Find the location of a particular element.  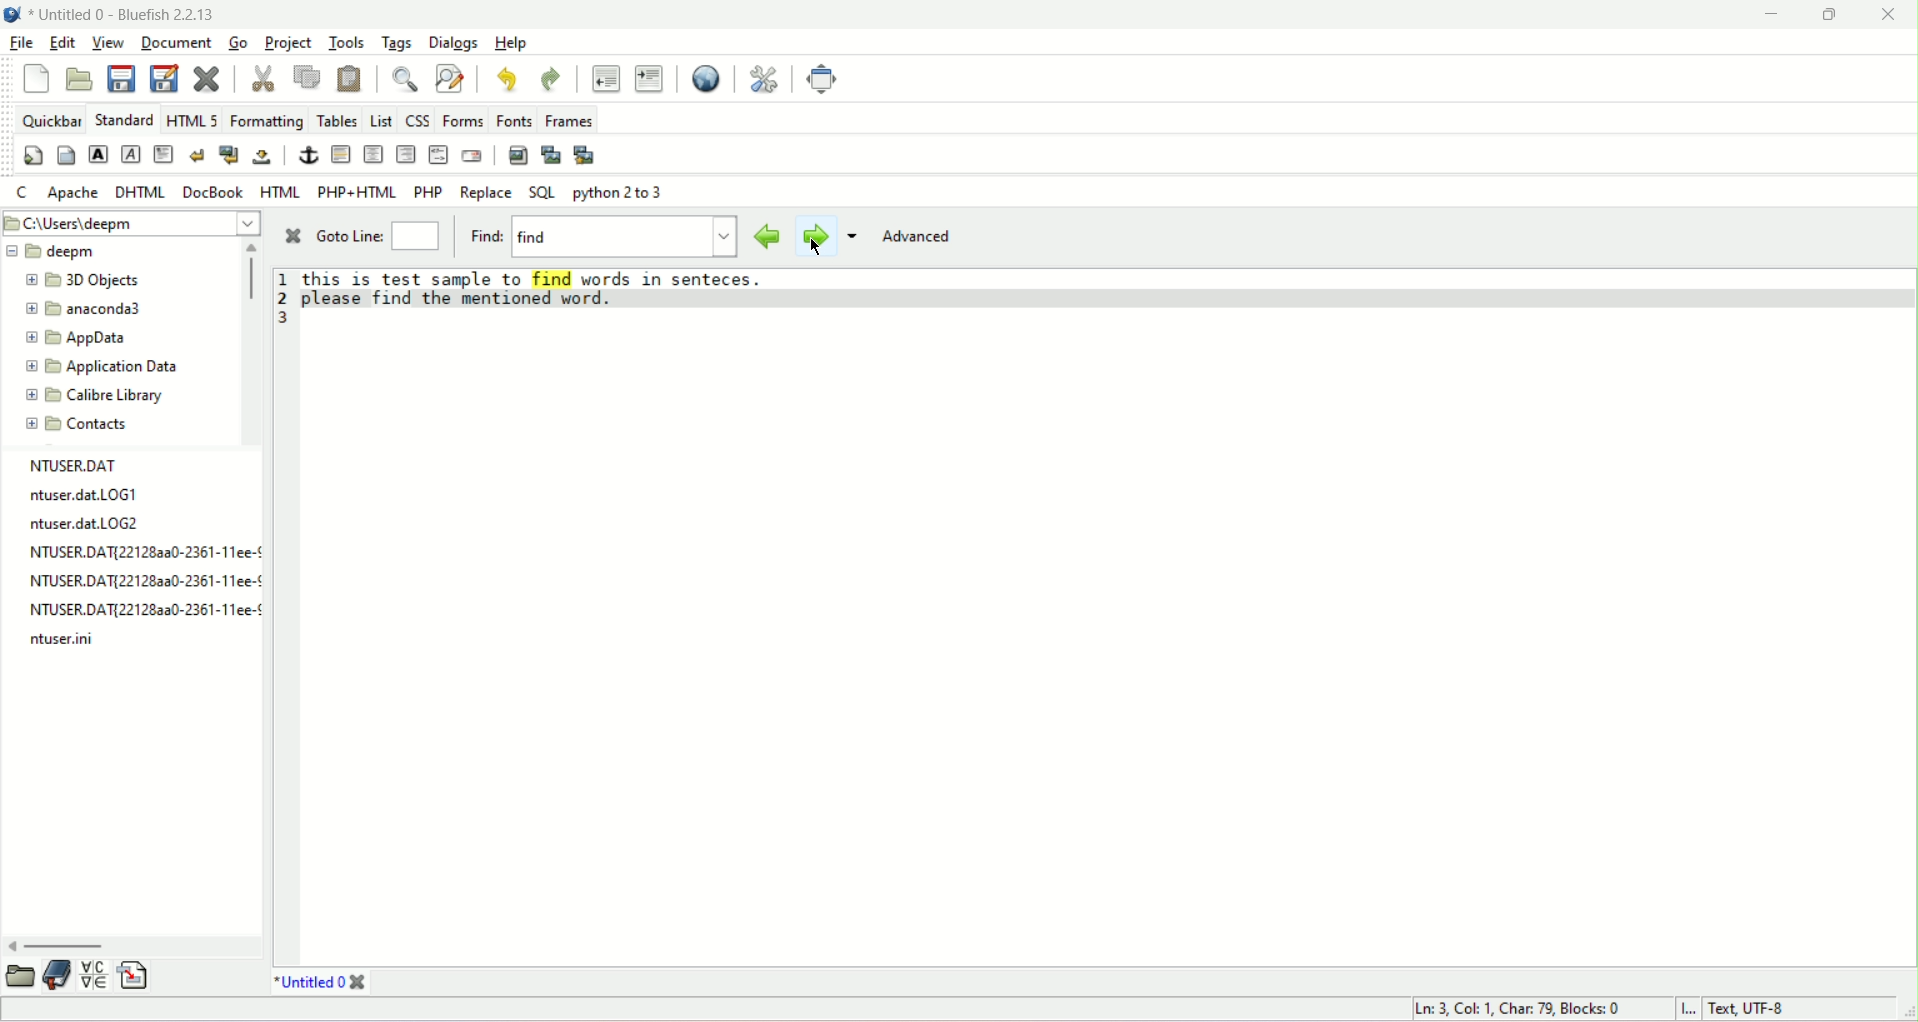

paste is located at coordinates (351, 79).